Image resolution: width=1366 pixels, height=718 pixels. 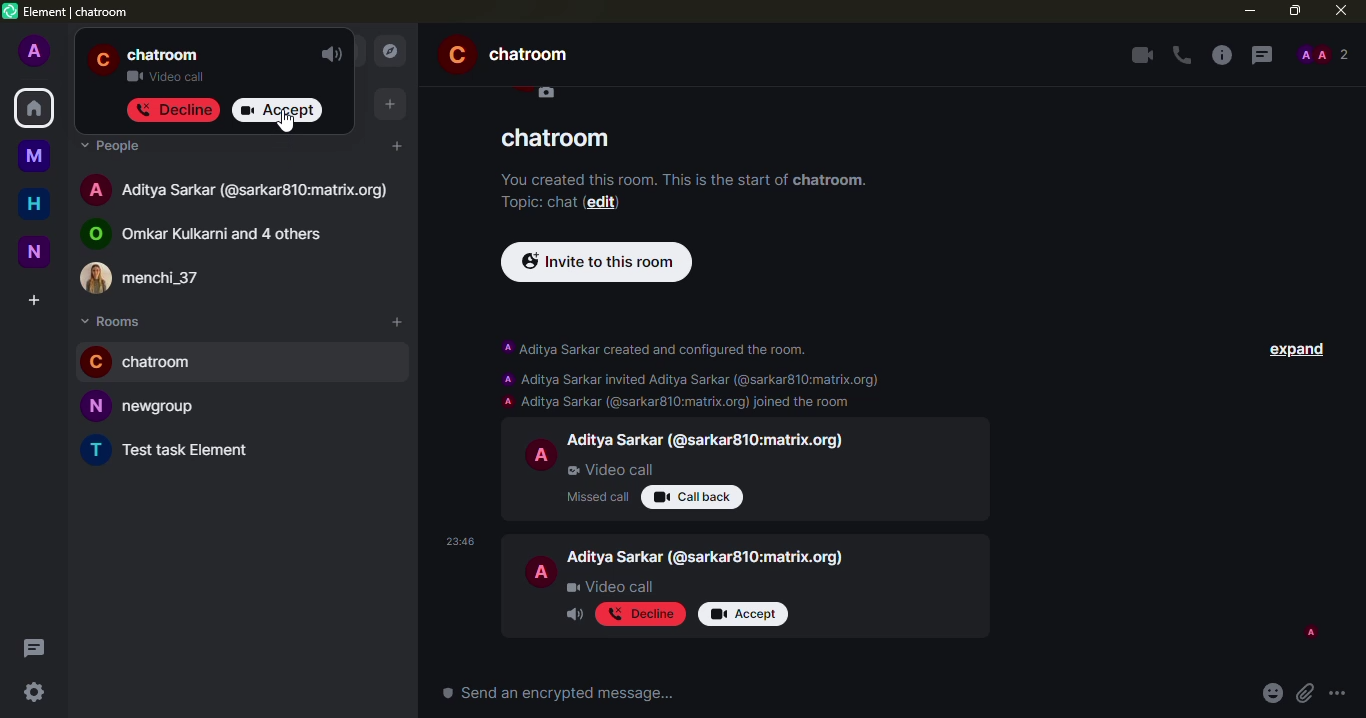 What do you see at coordinates (1309, 633) in the screenshot?
I see `seen` at bounding box center [1309, 633].